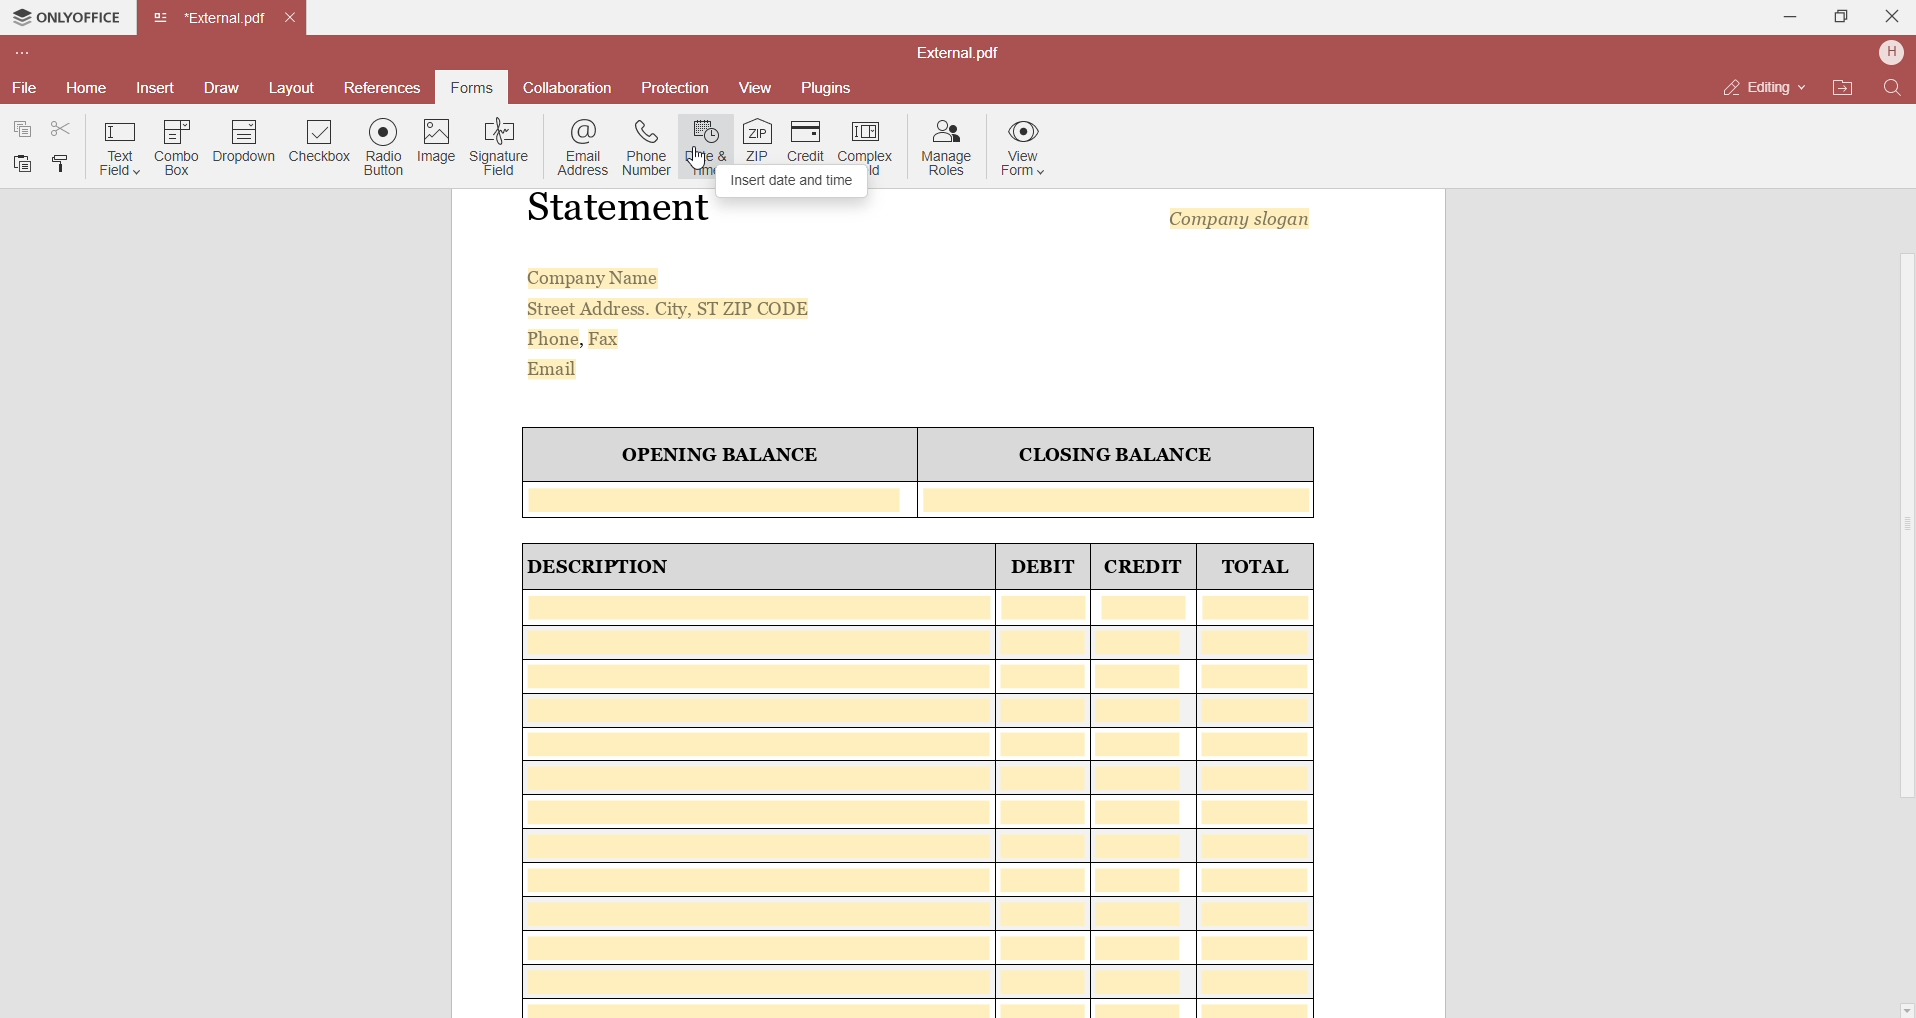 Image resolution: width=1916 pixels, height=1018 pixels. I want to click on Dropdown, so click(244, 141).